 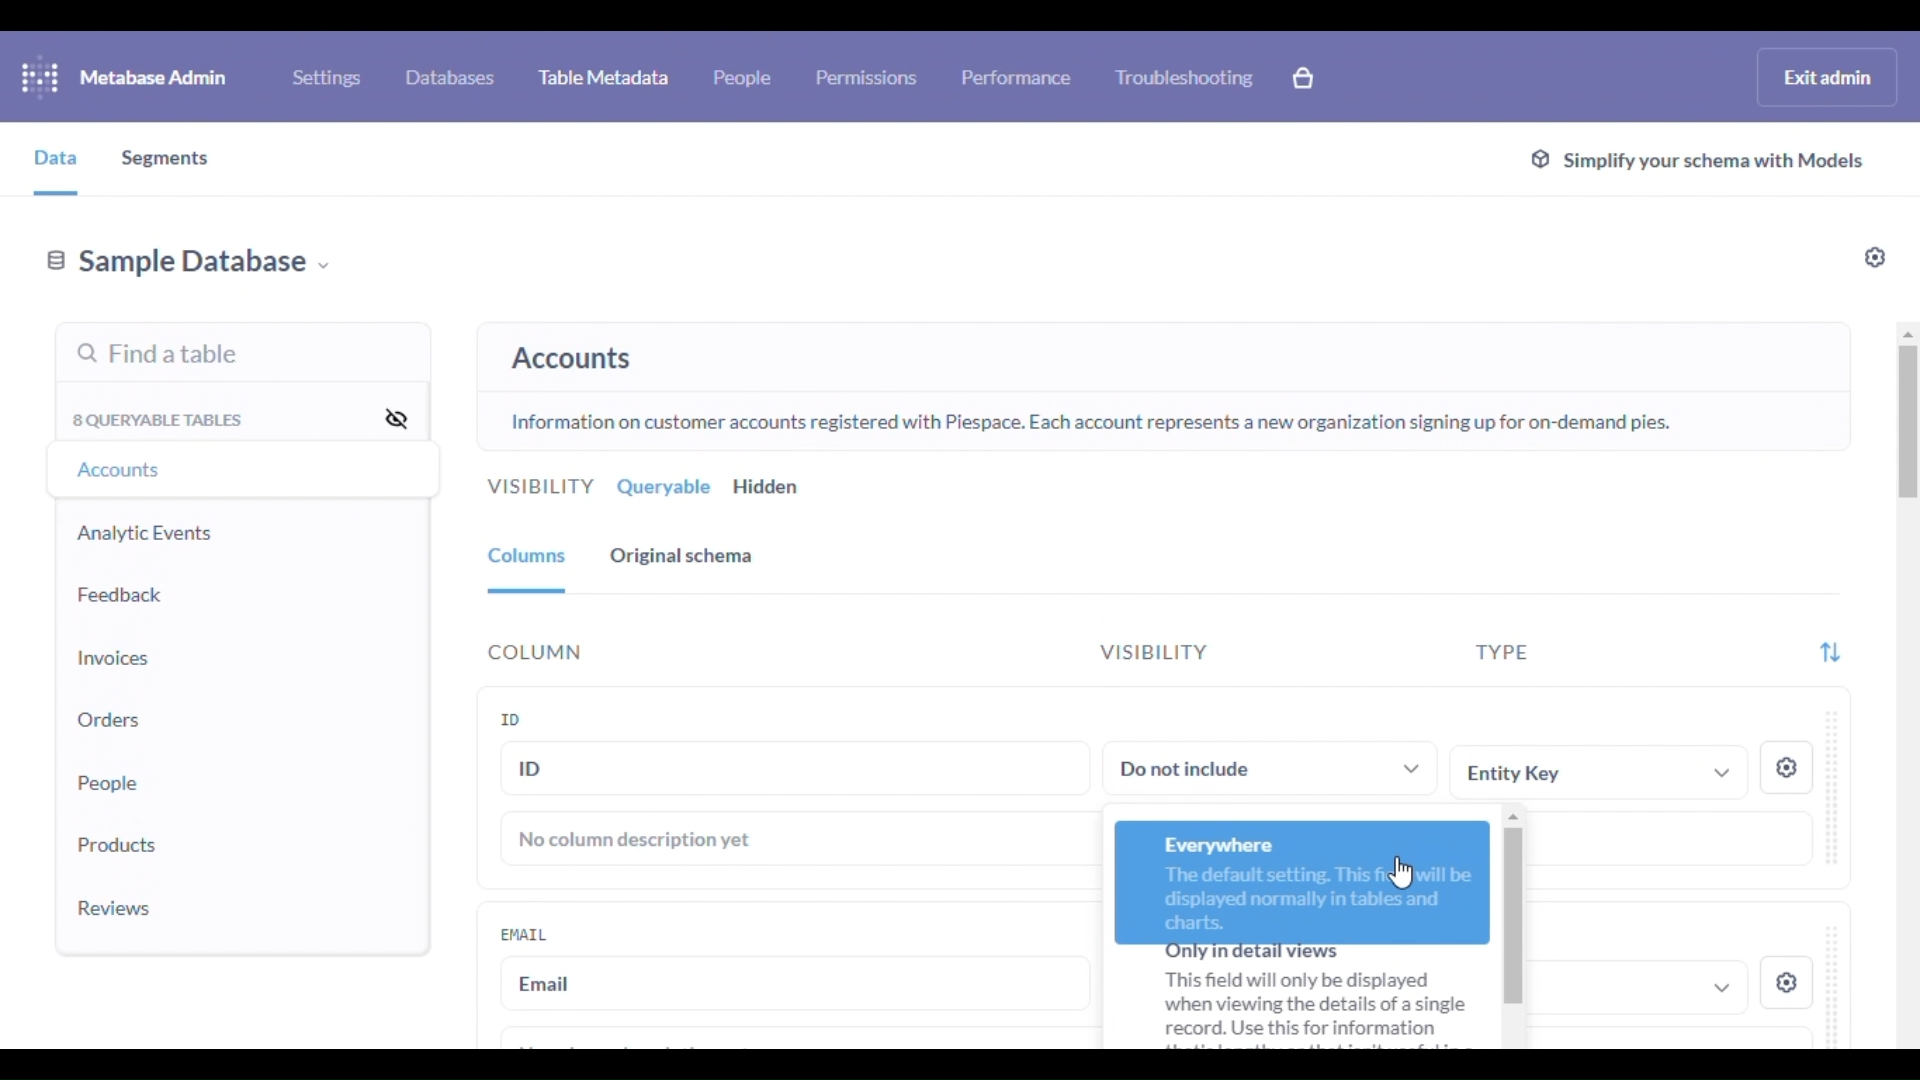 What do you see at coordinates (1696, 162) in the screenshot?
I see `simplify your schema with models` at bounding box center [1696, 162].